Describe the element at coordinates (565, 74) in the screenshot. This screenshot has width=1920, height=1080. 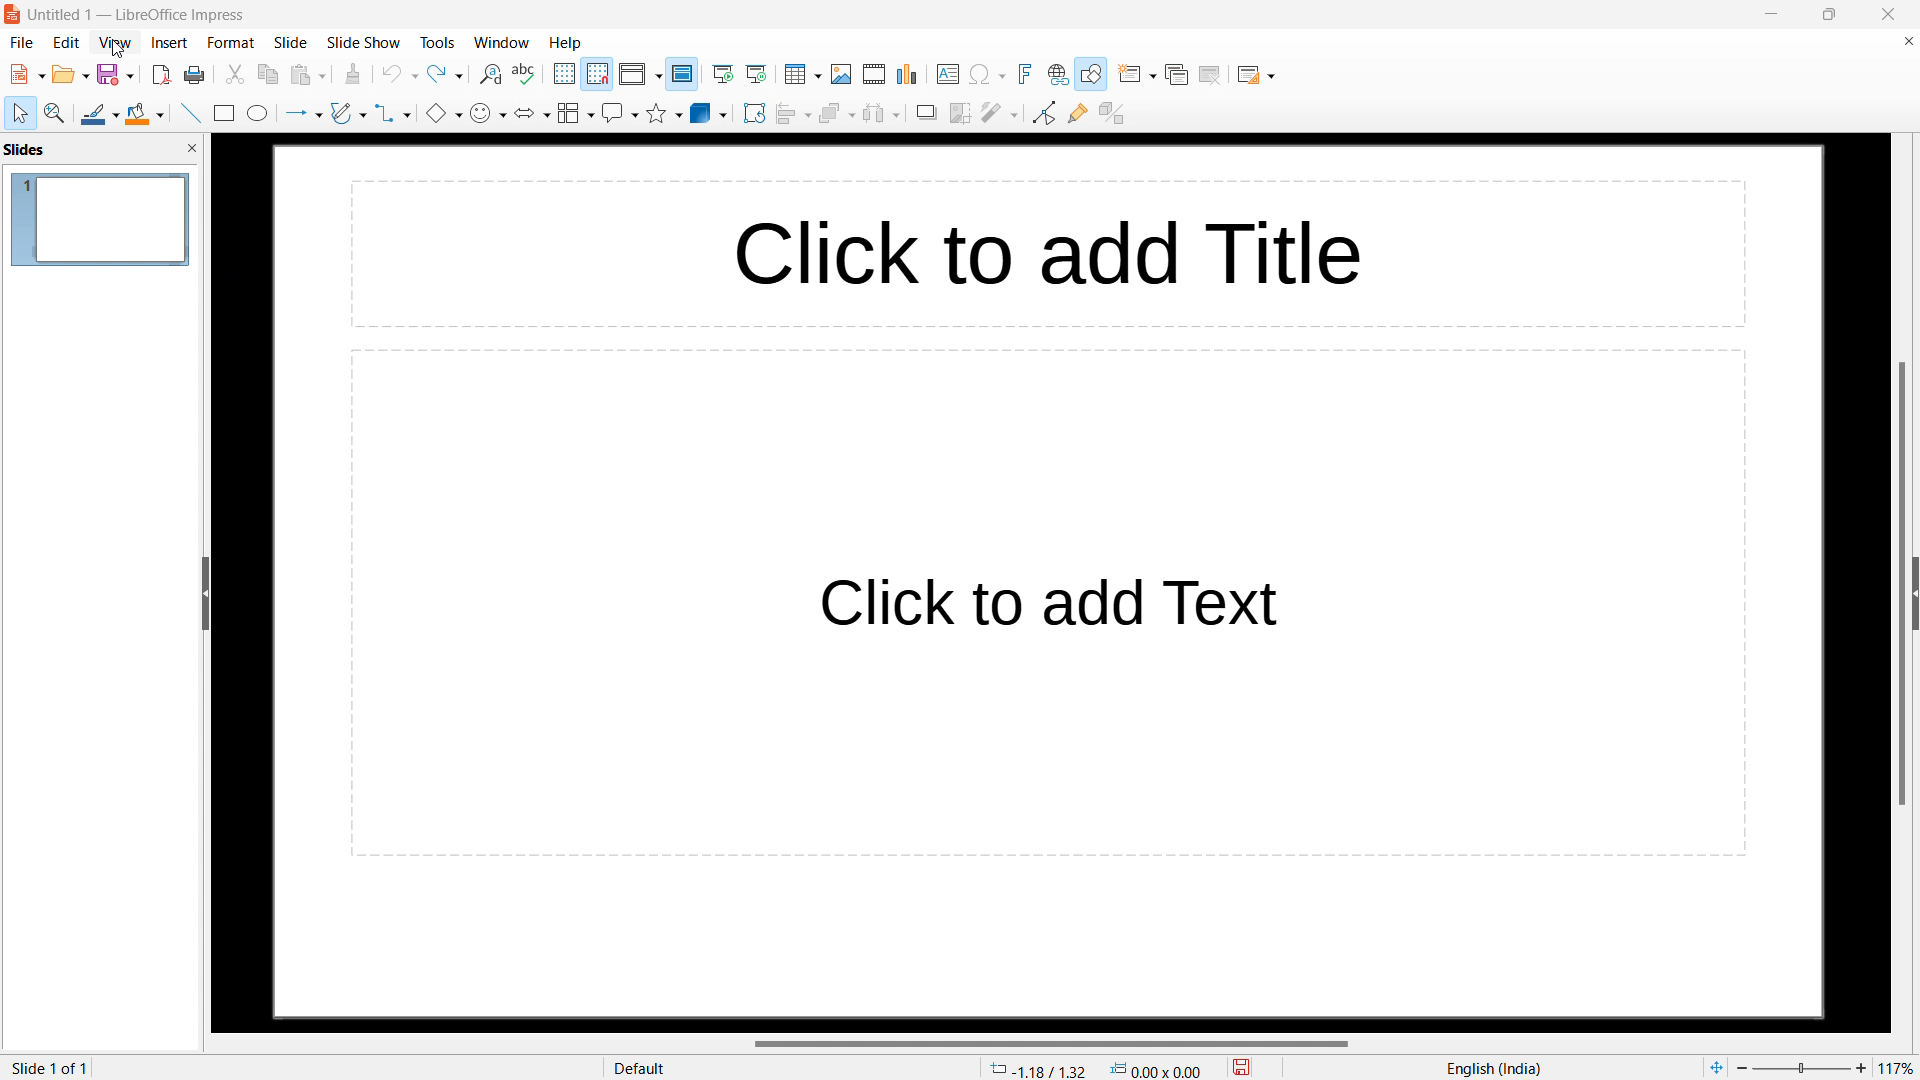
I see `display grid` at that location.